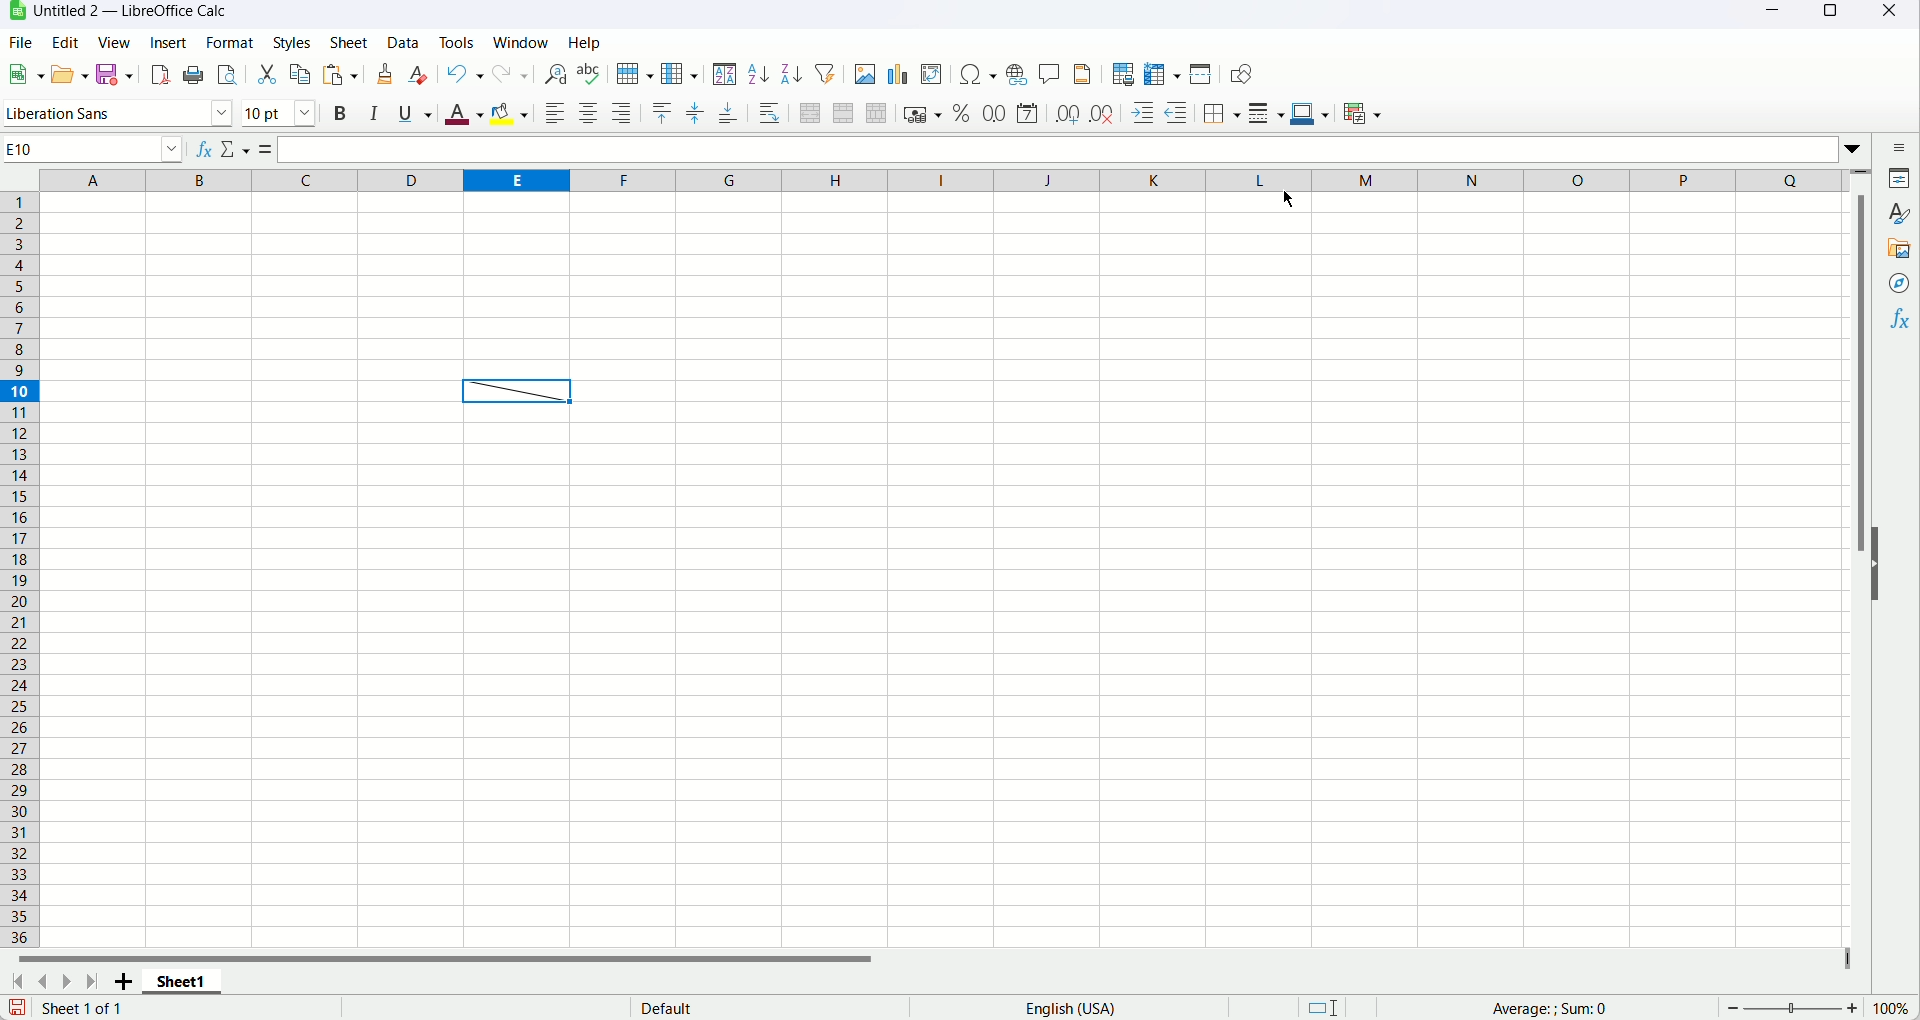  Describe the element at coordinates (769, 112) in the screenshot. I see `Wrap text` at that location.